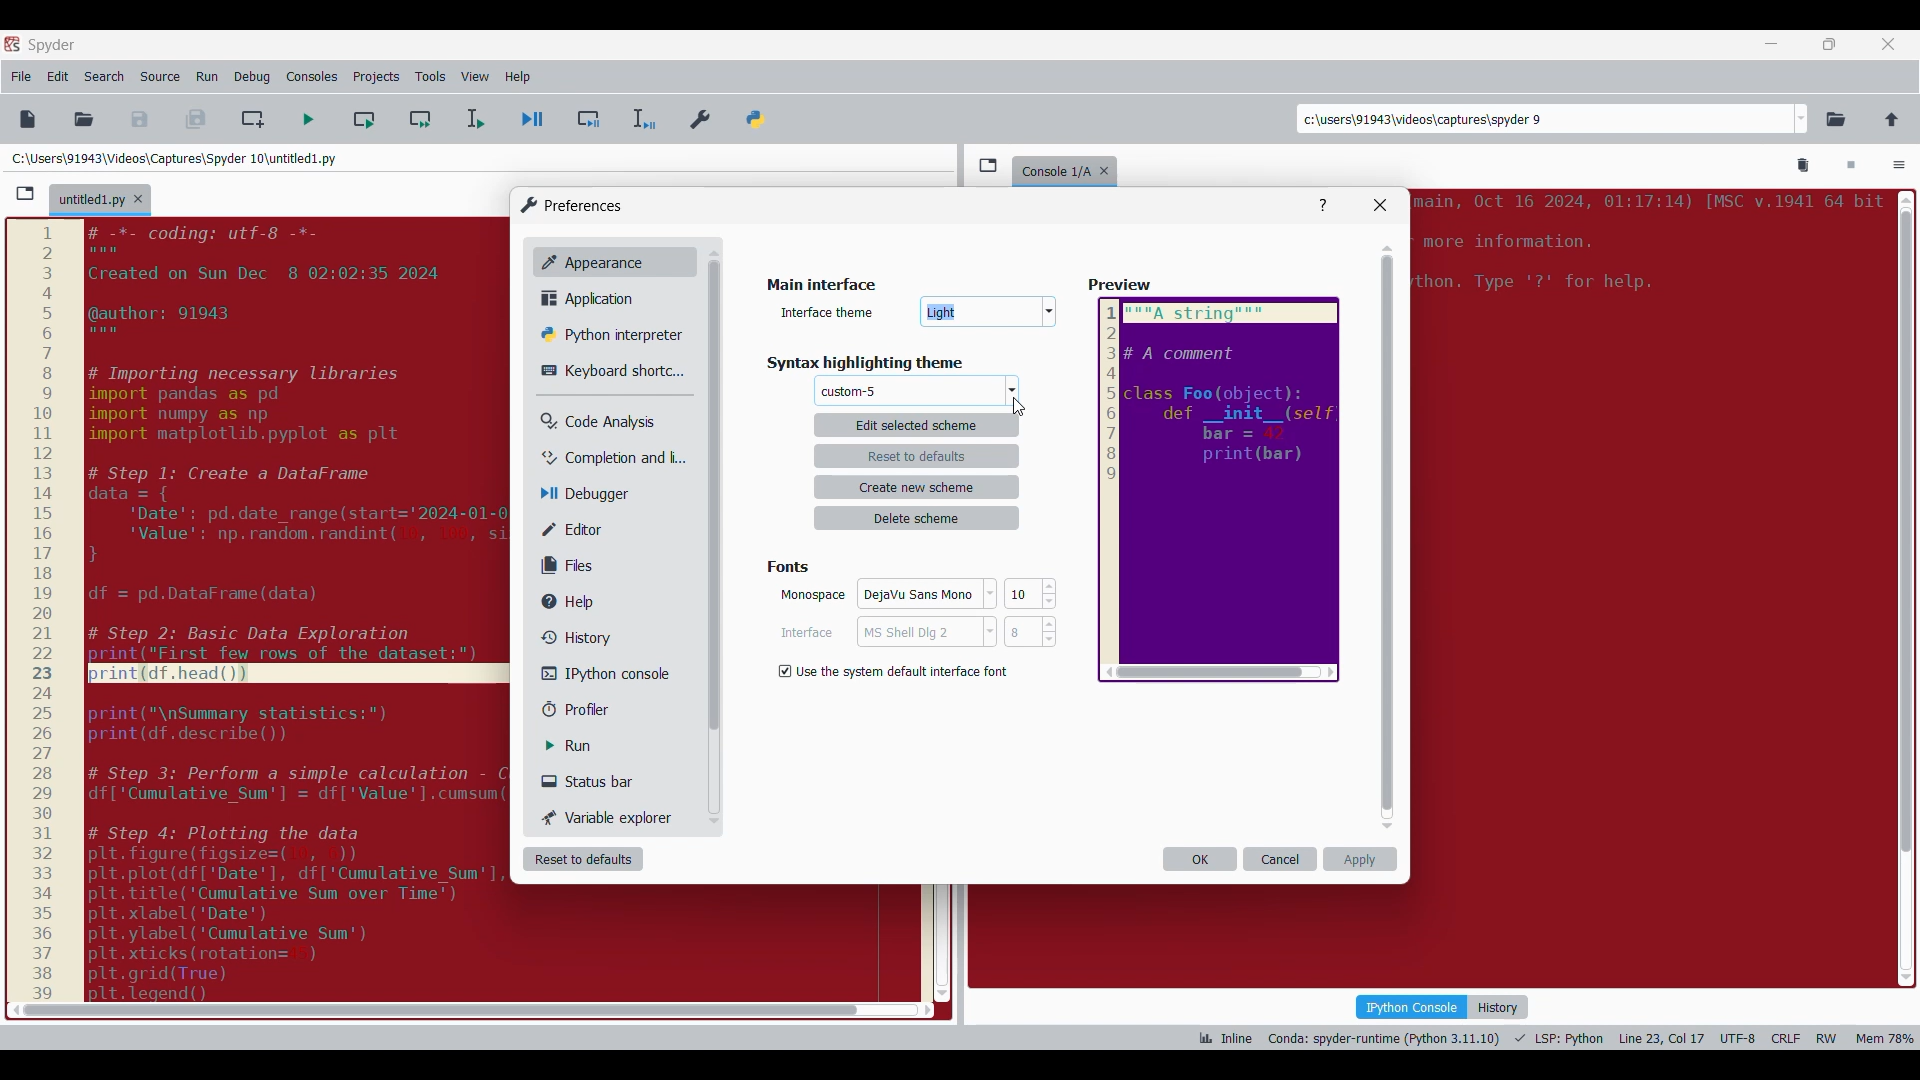  I want to click on Current tab, so click(91, 201).